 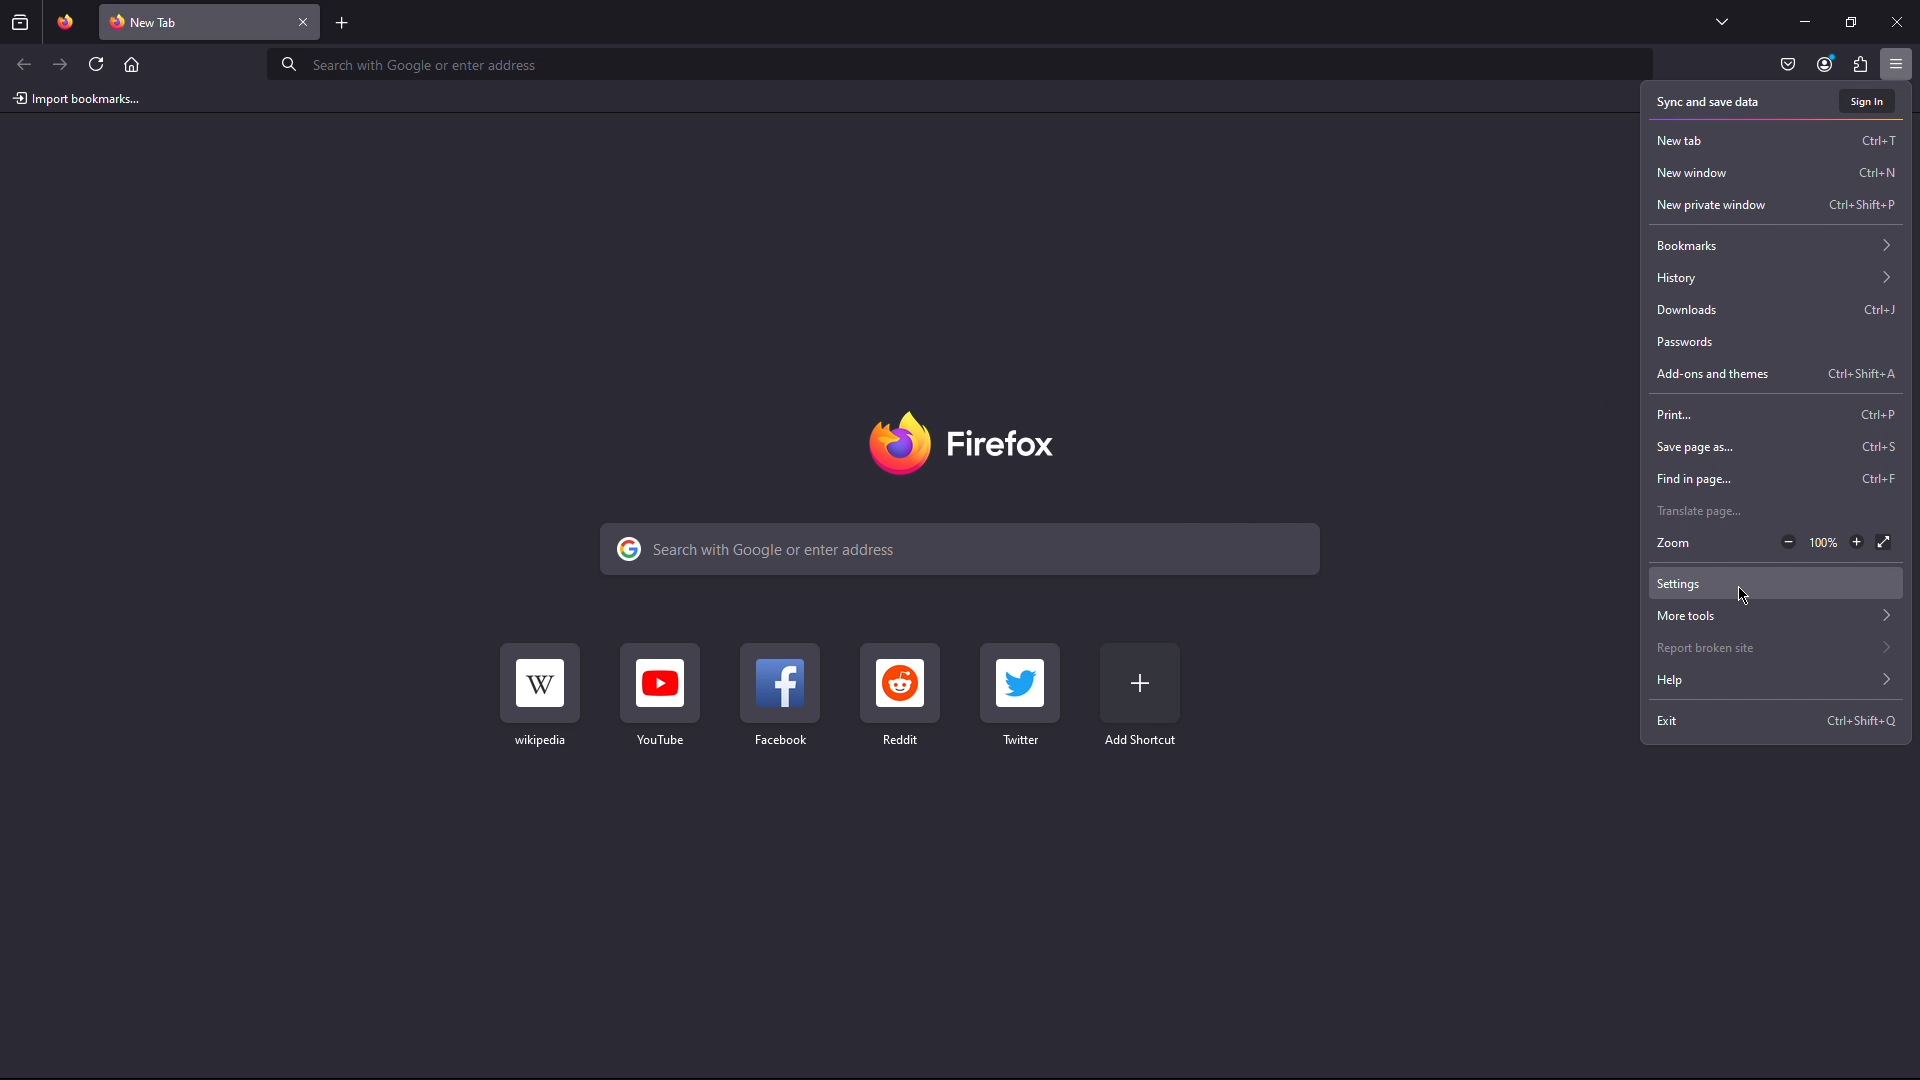 I want to click on Search bar, so click(x=959, y=549).